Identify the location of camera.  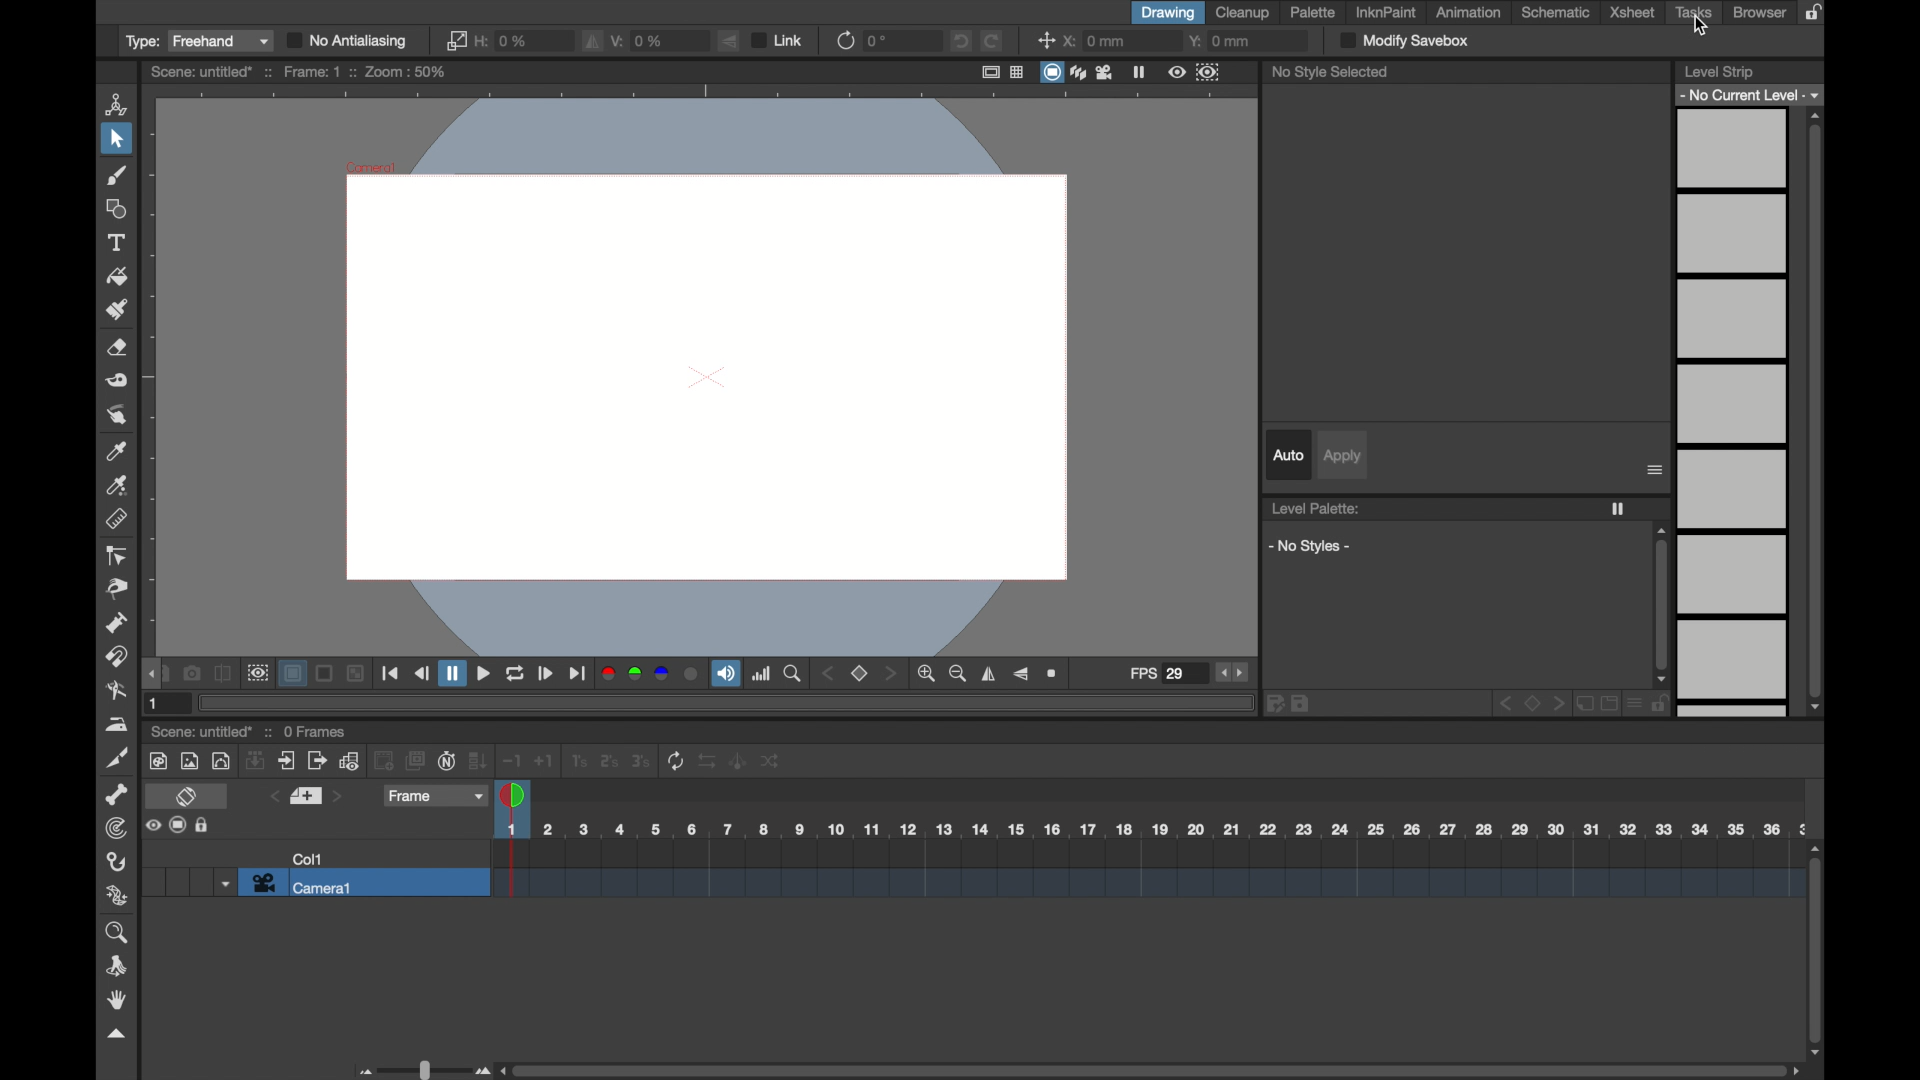
(1106, 72).